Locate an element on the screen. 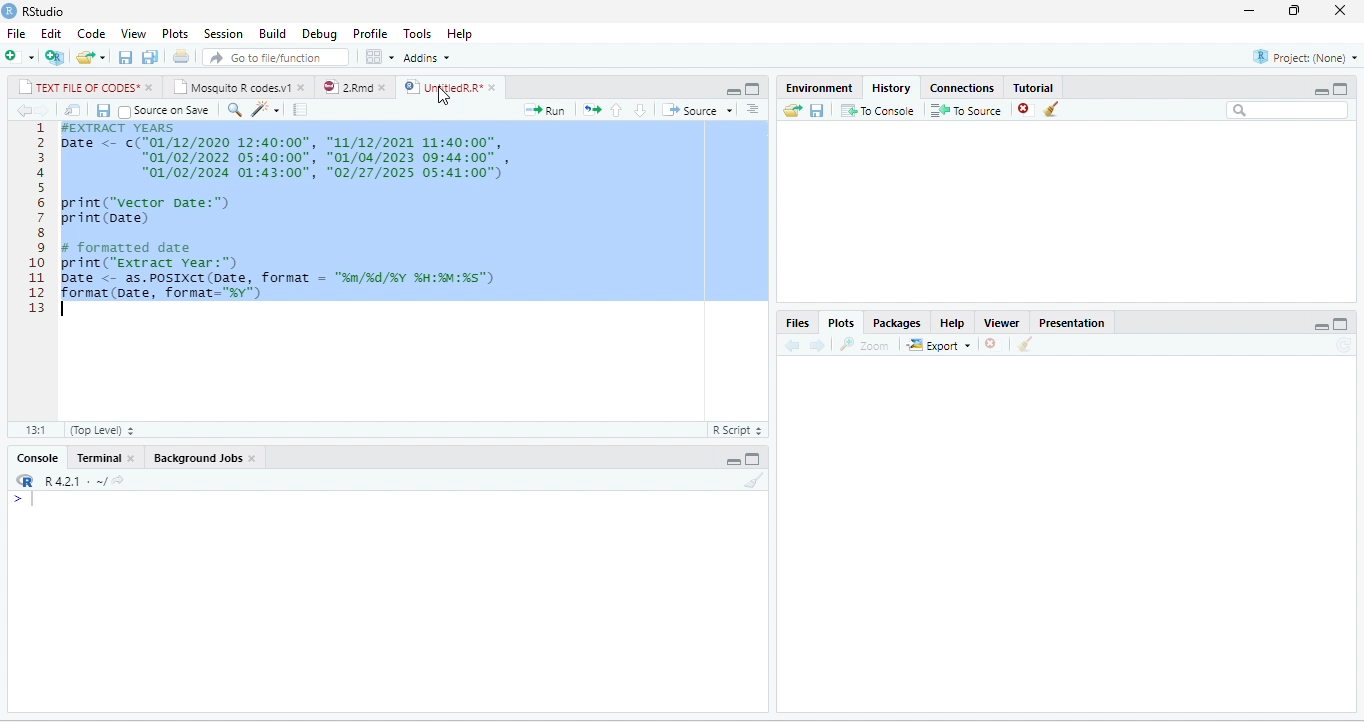 This screenshot has height=722, width=1364. Source on Save is located at coordinates (164, 110).